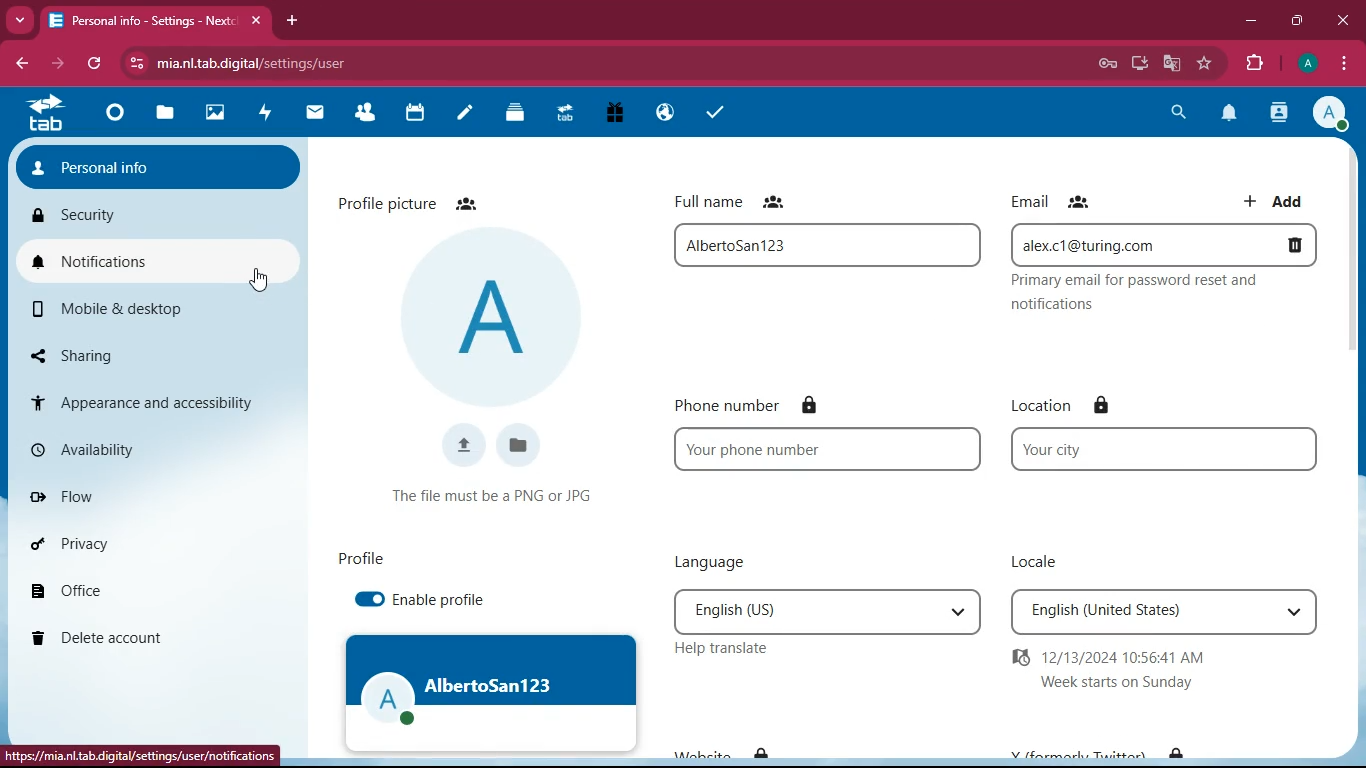 The width and height of the screenshot is (1366, 768). Describe the element at coordinates (491, 692) in the screenshot. I see `AlbertoSan123` at that location.